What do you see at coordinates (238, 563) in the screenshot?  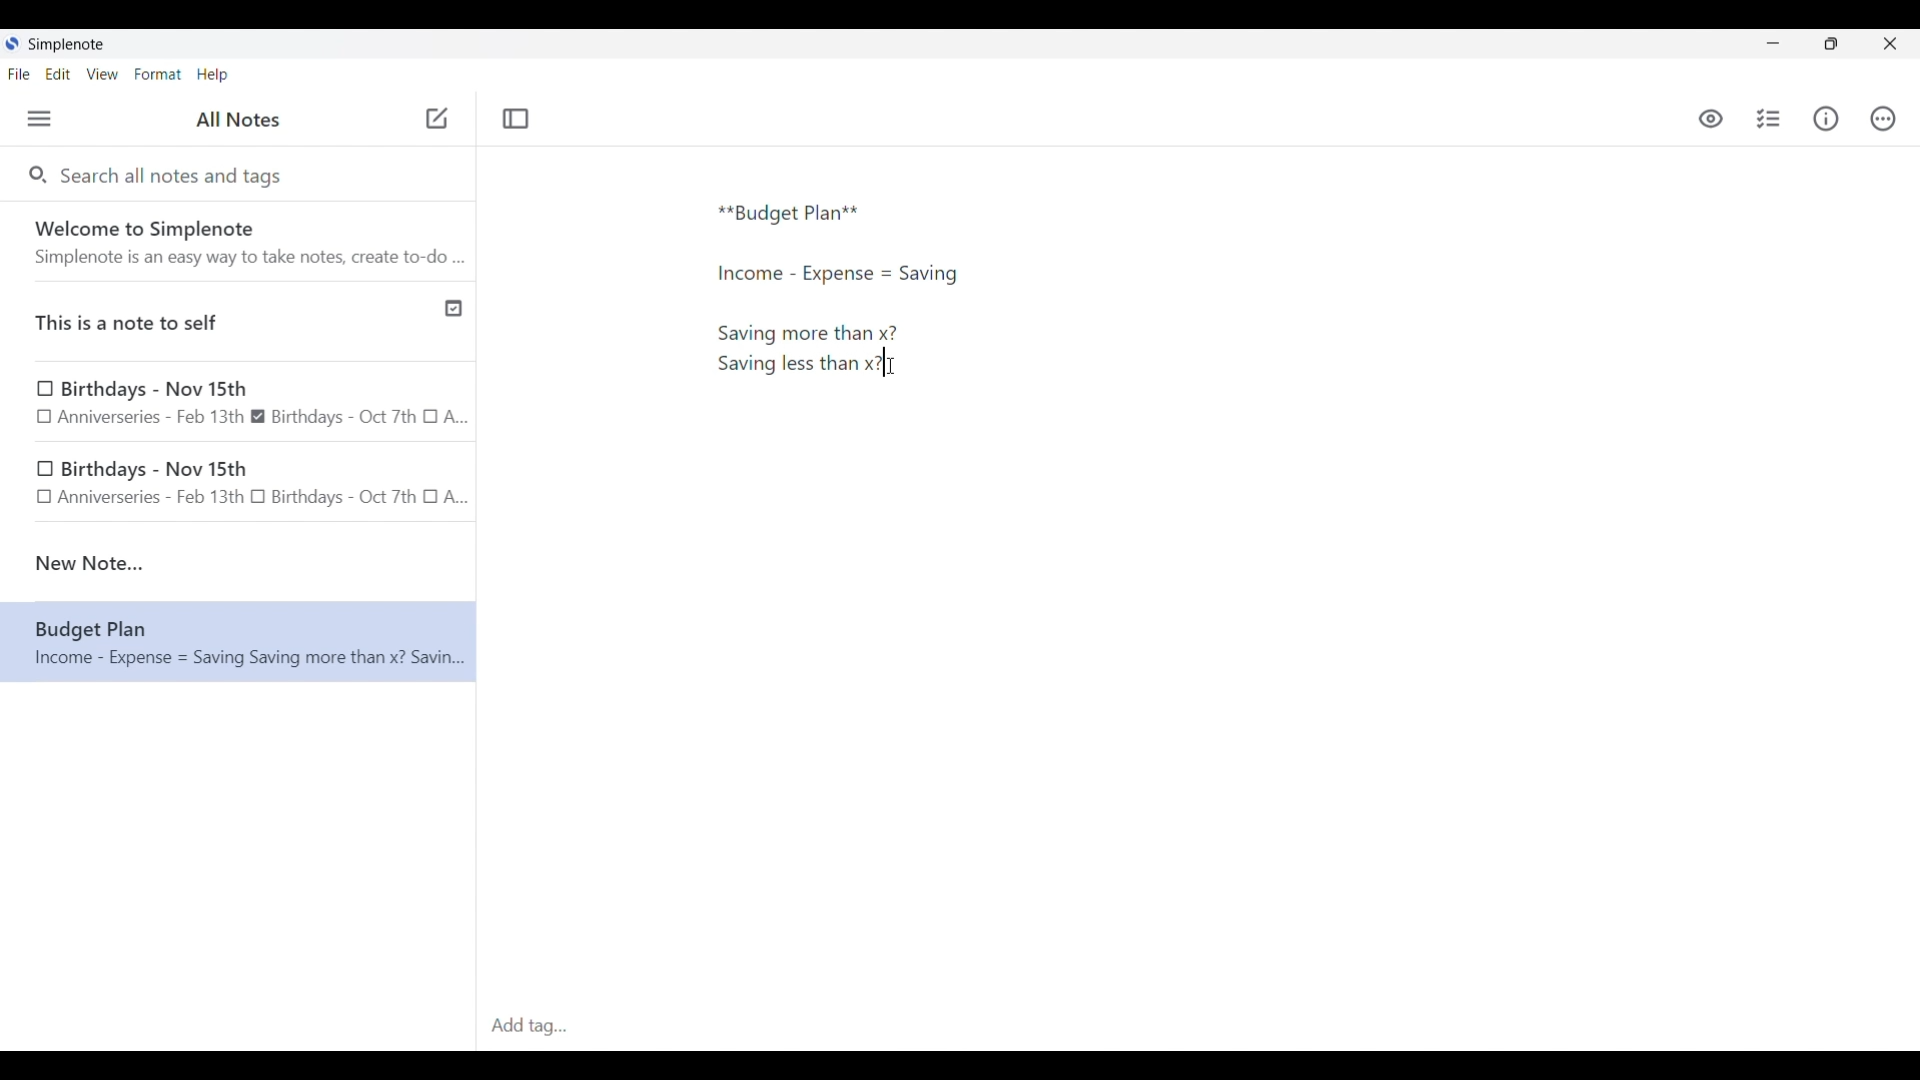 I see `new note` at bounding box center [238, 563].